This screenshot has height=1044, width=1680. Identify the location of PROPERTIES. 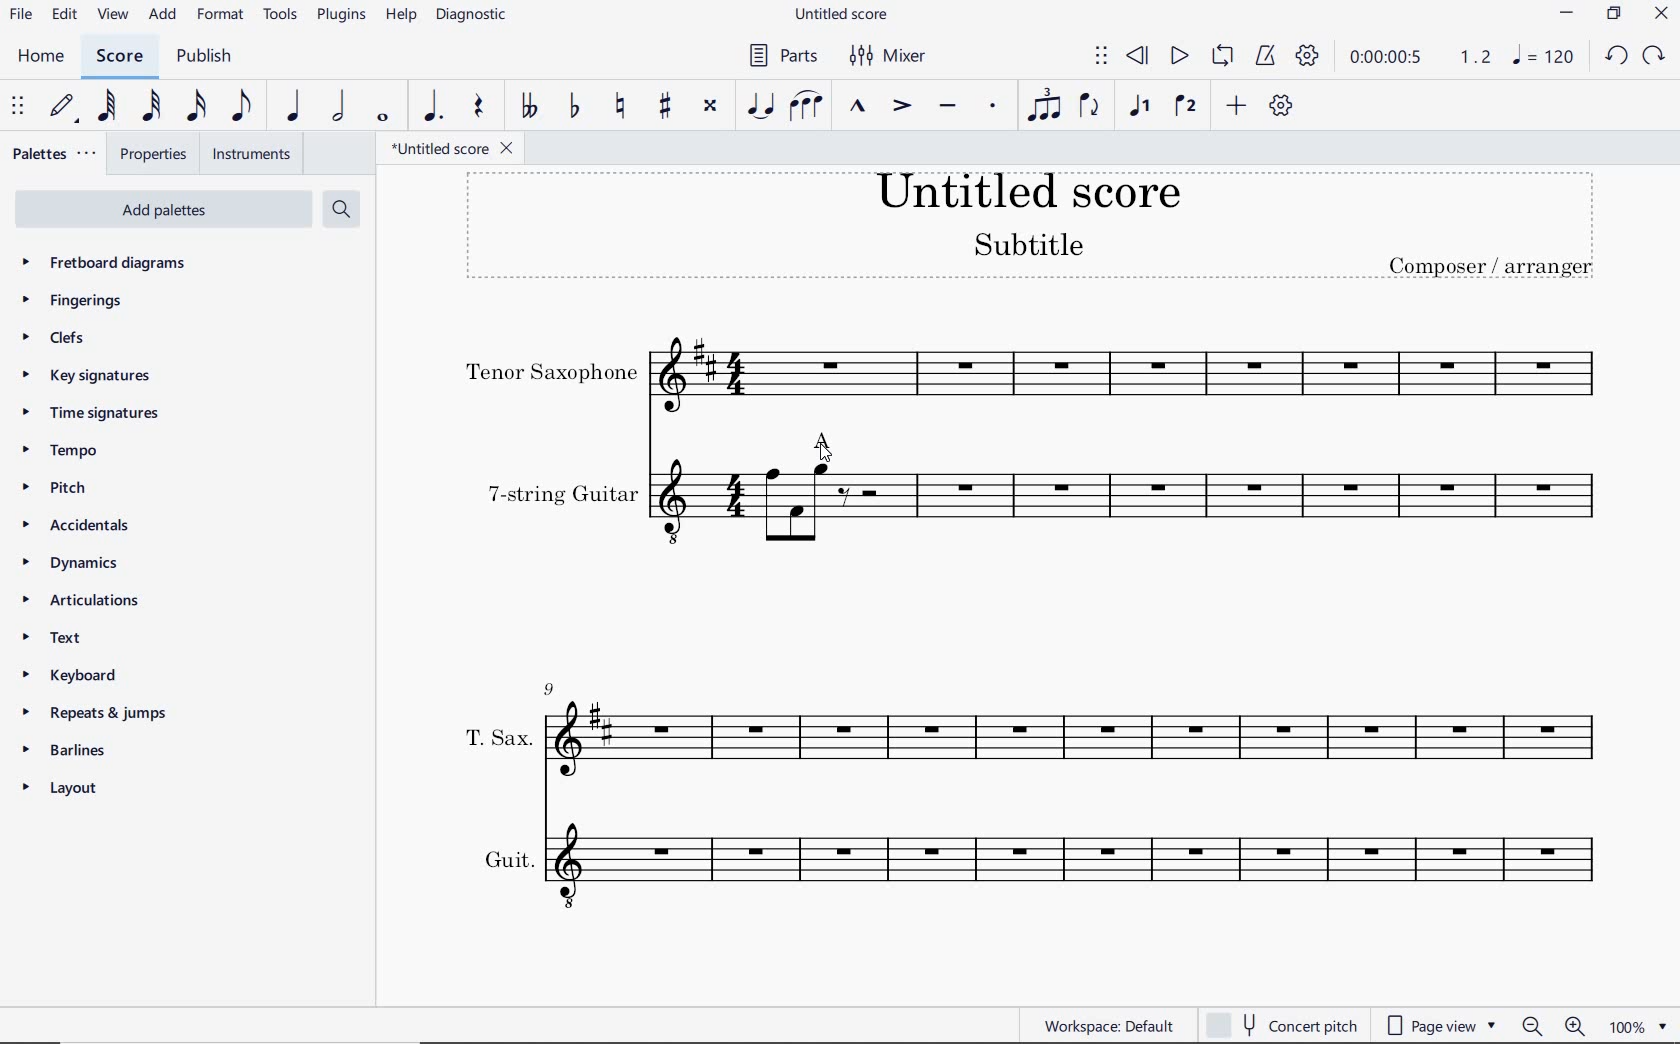
(154, 156).